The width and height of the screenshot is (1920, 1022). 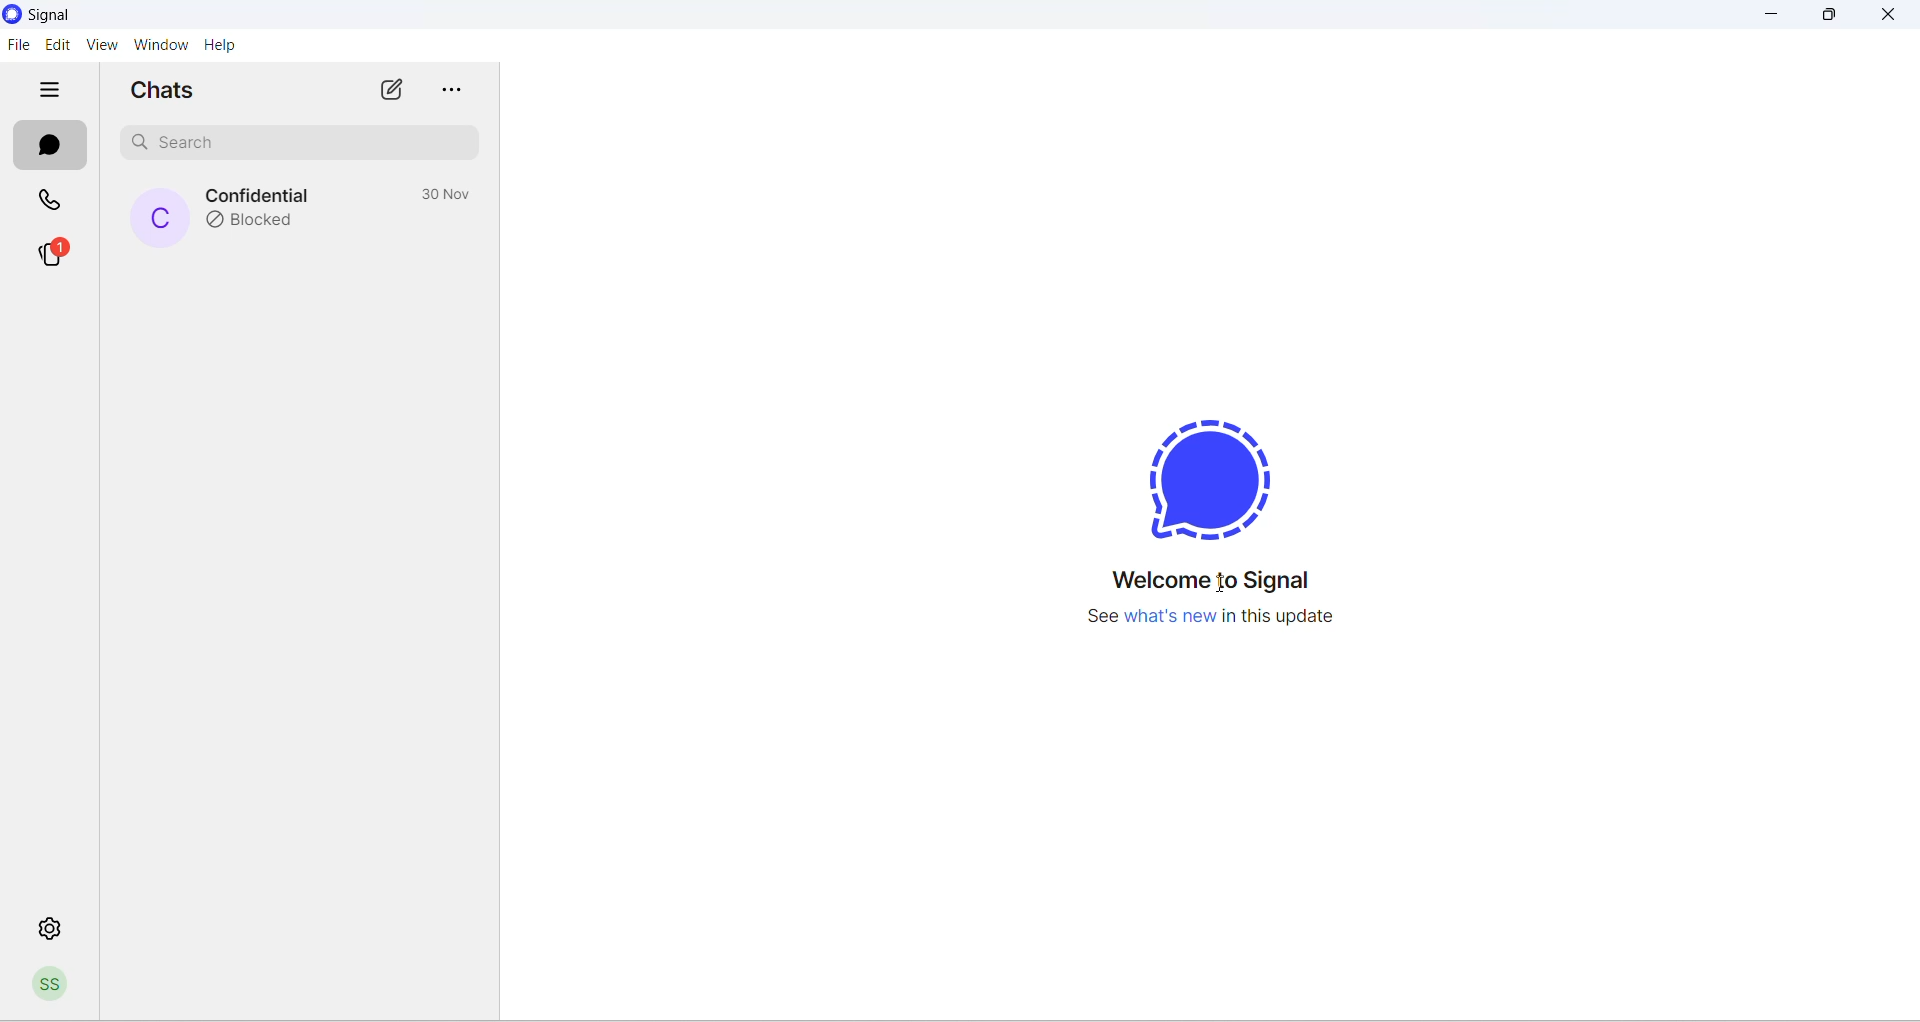 What do you see at coordinates (157, 216) in the screenshot?
I see `profile picture` at bounding box center [157, 216].